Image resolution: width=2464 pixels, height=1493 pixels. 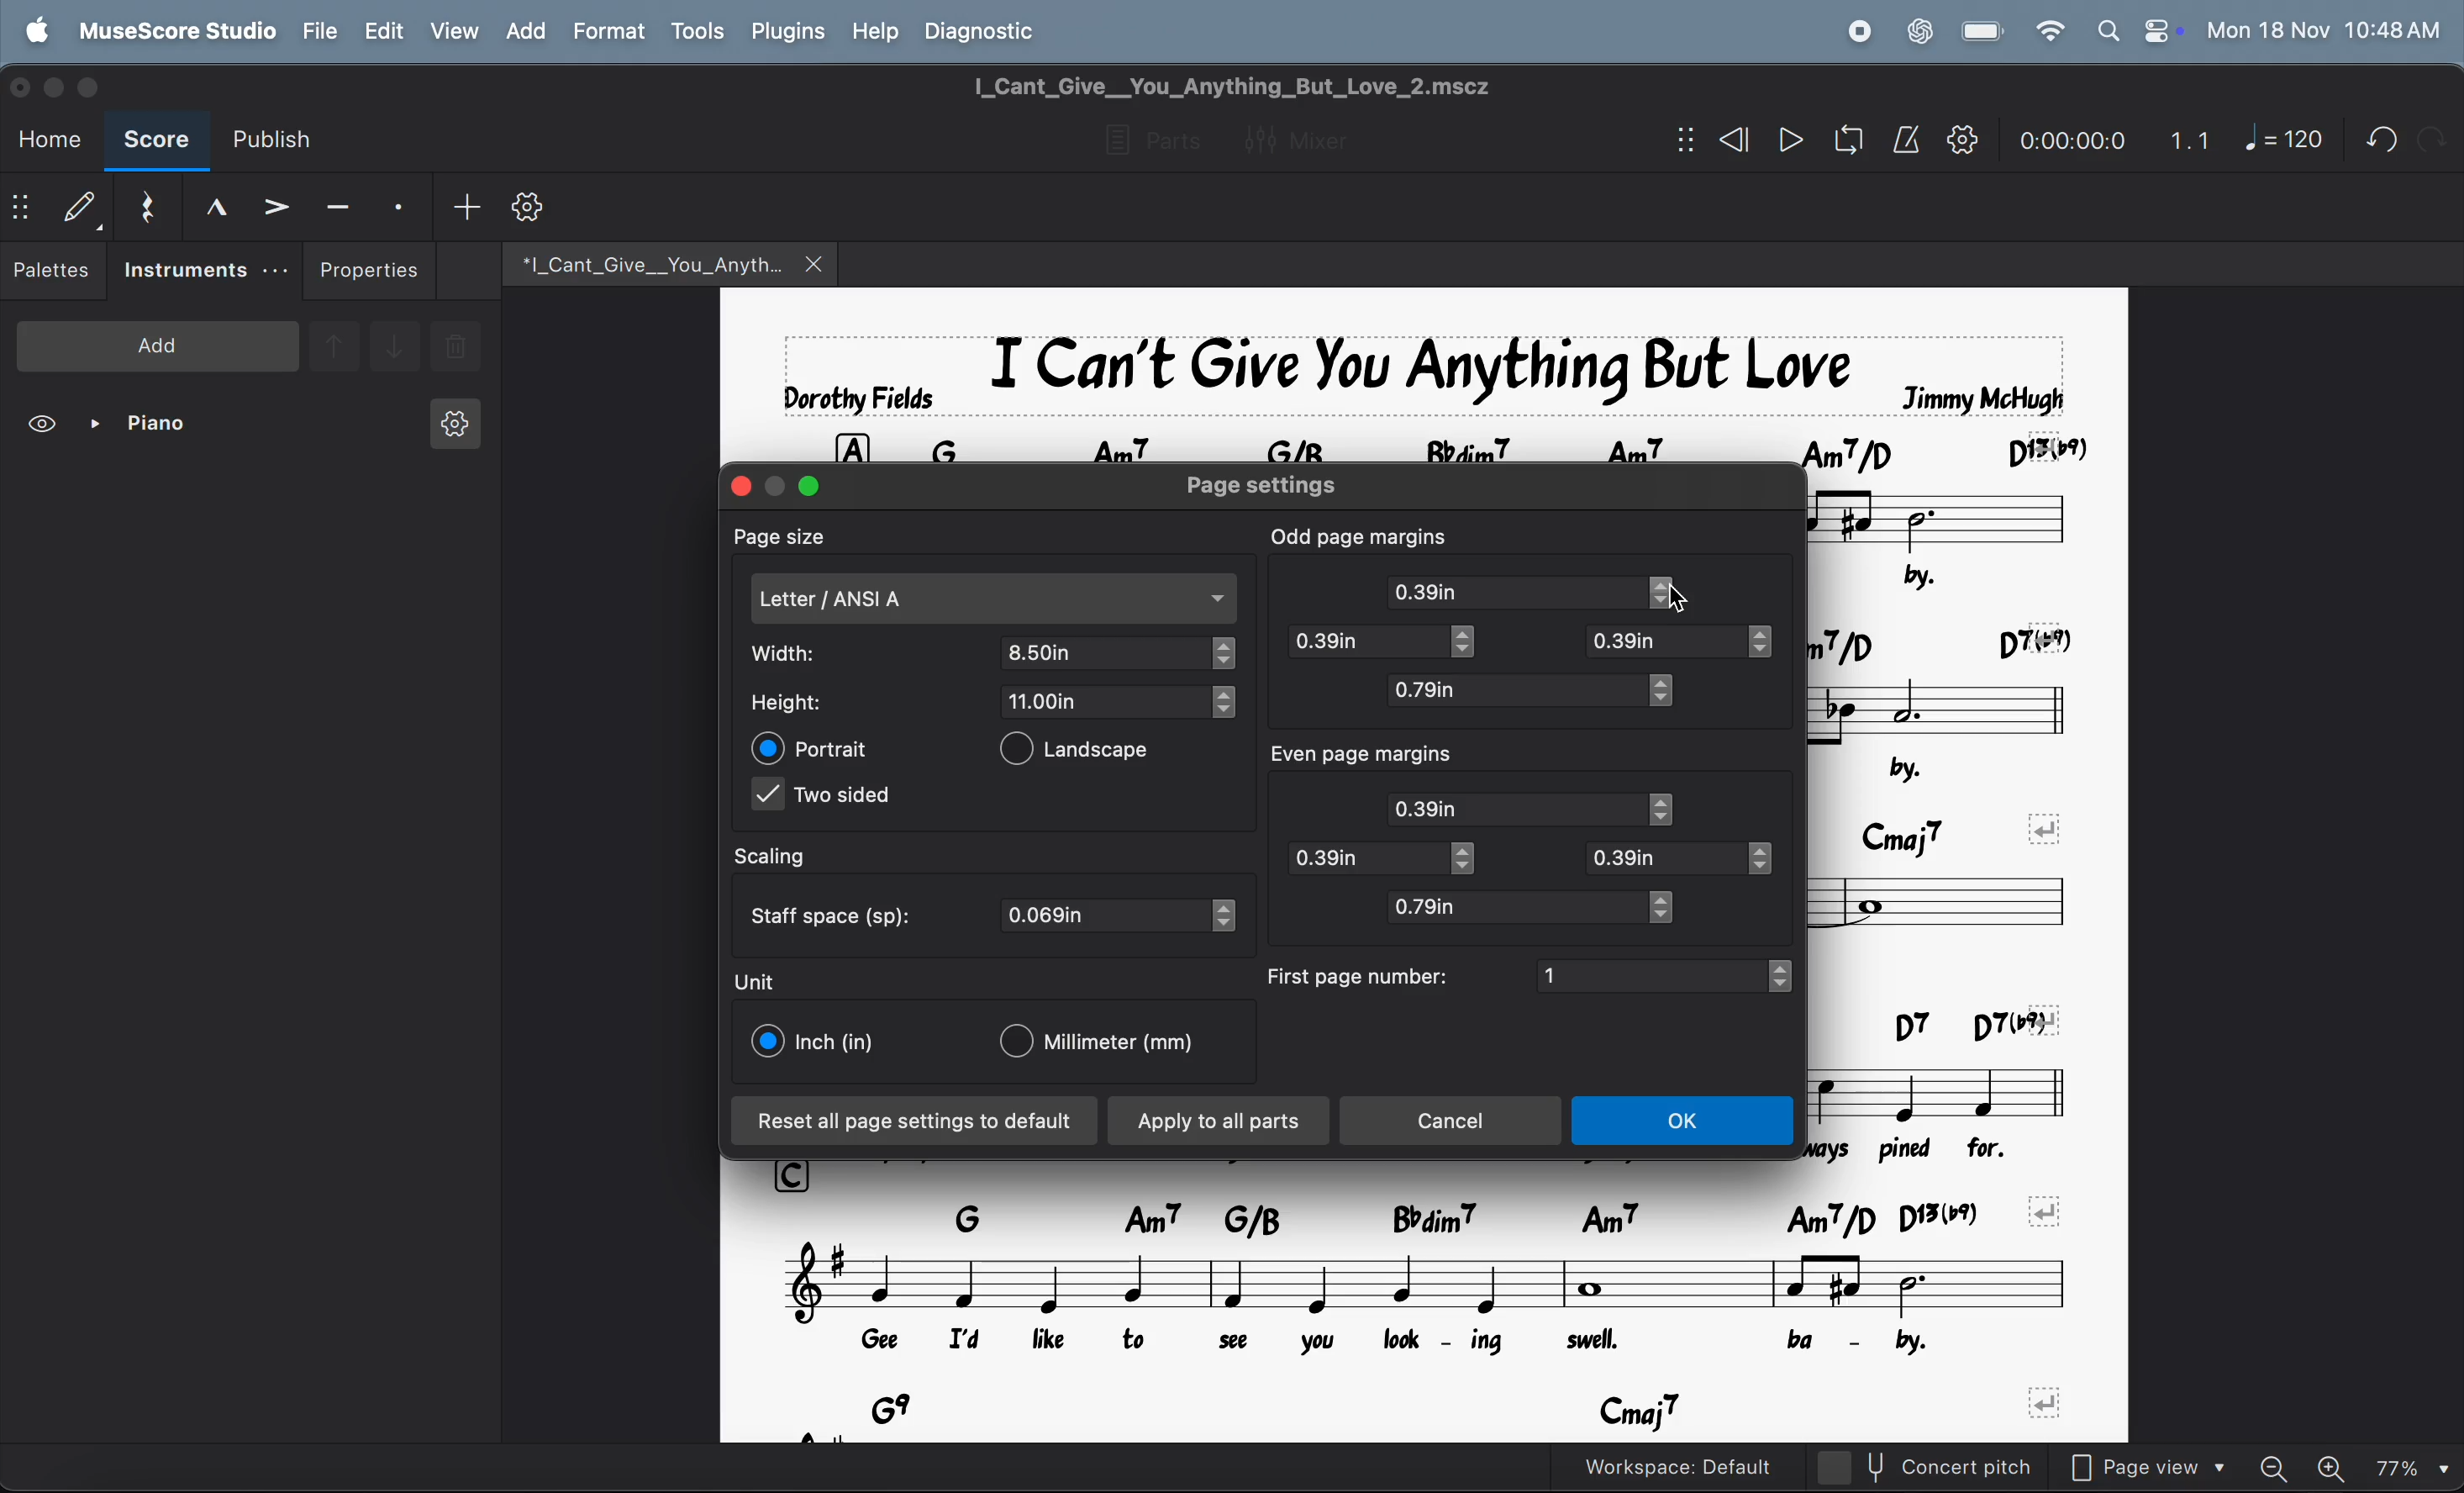 I want to click on notes, so click(x=1955, y=906).